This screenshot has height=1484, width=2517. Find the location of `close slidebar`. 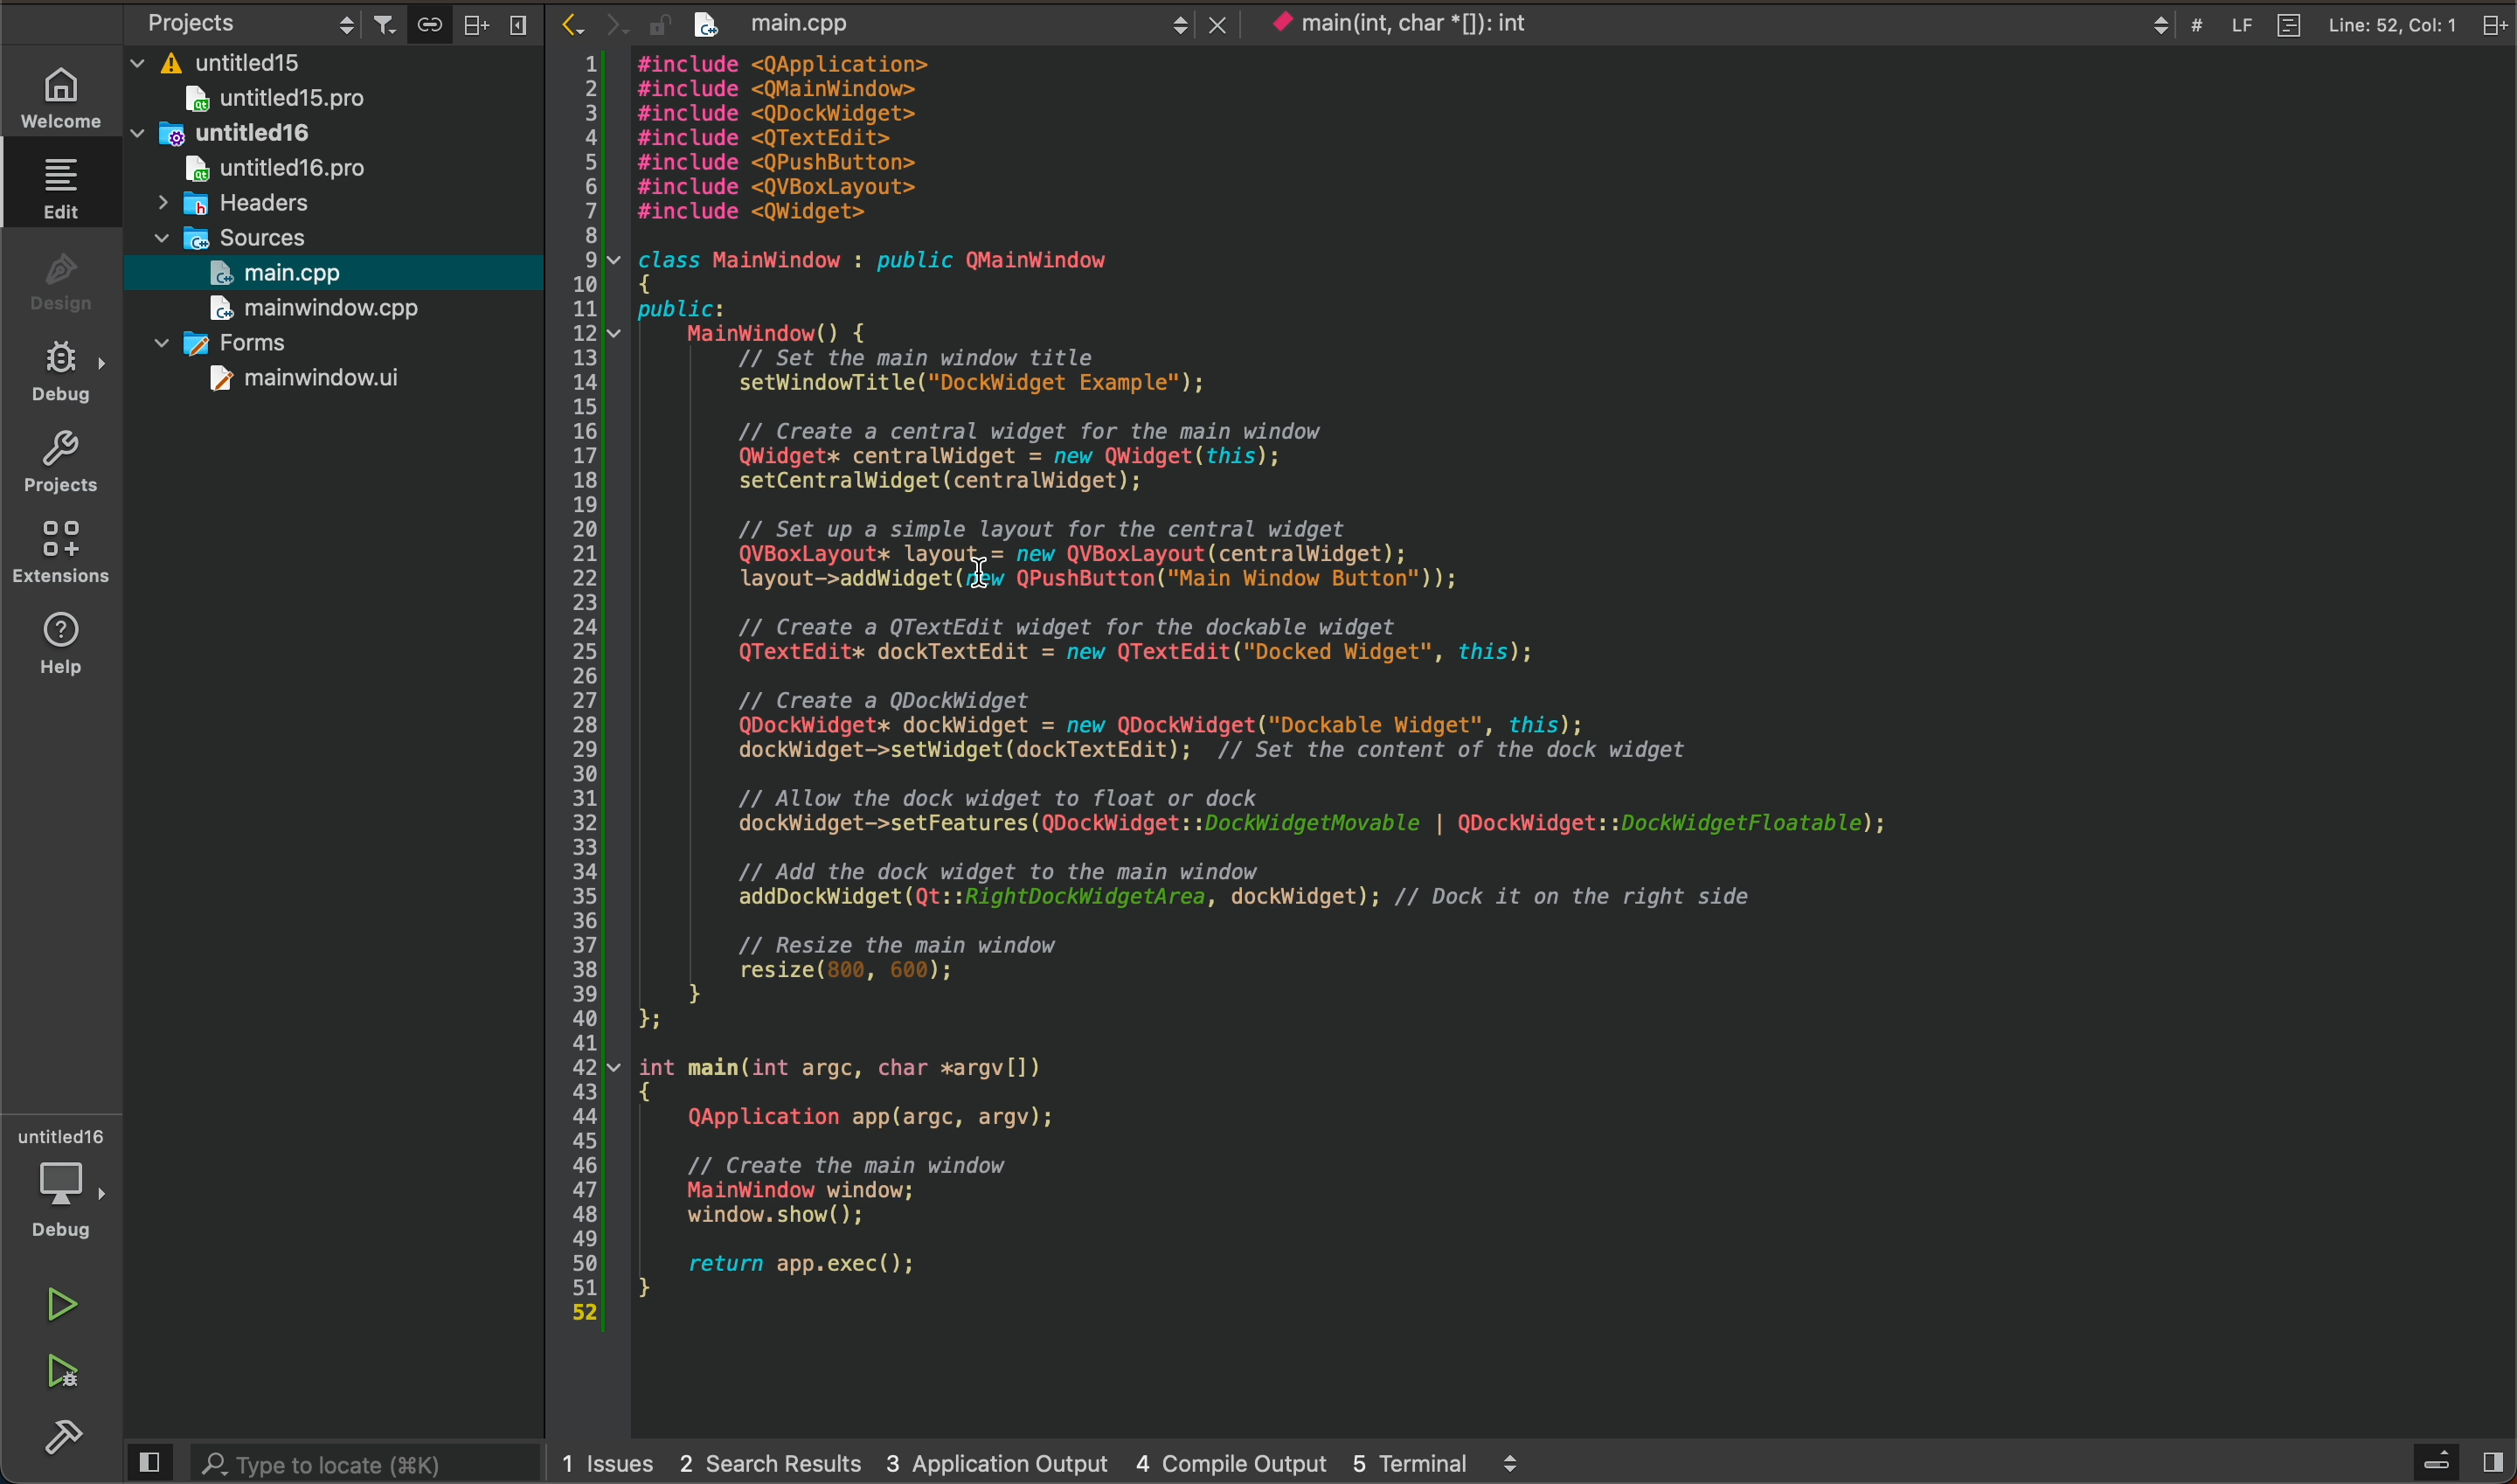

close slidebar is located at coordinates (156, 1455).